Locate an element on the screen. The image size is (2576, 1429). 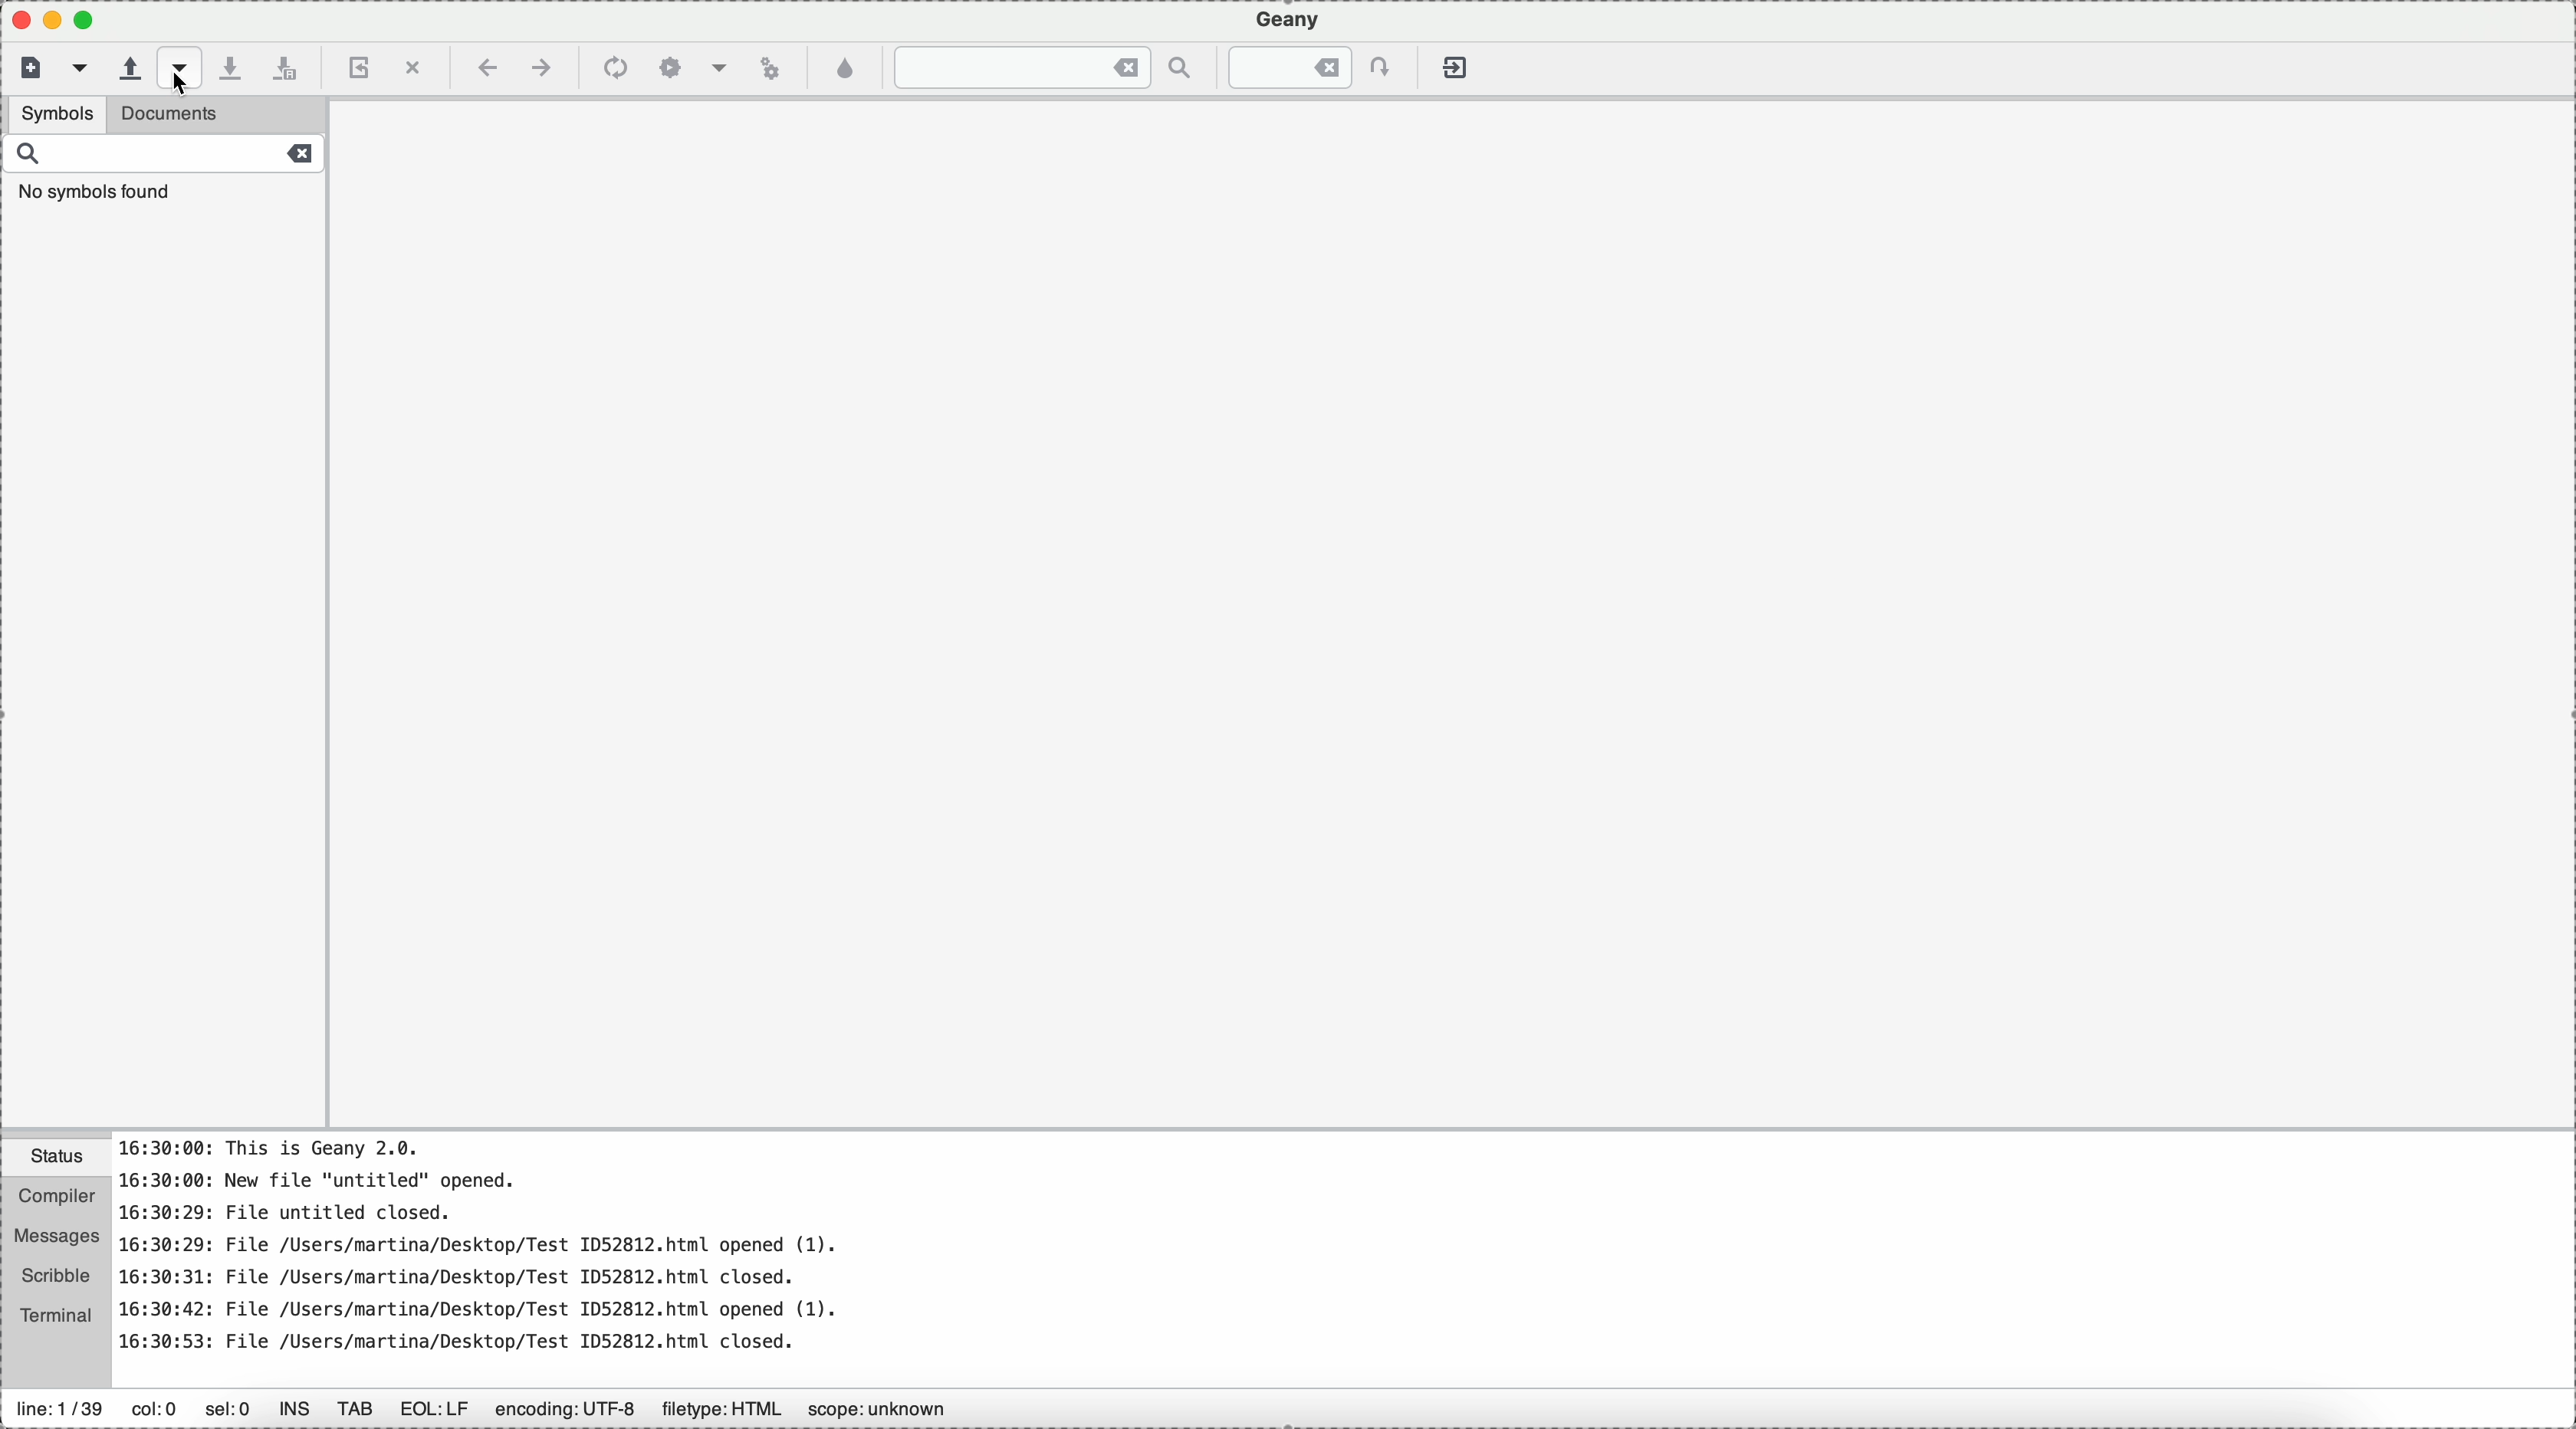
find the entered text in the current file is located at coordinates (1042, 68).